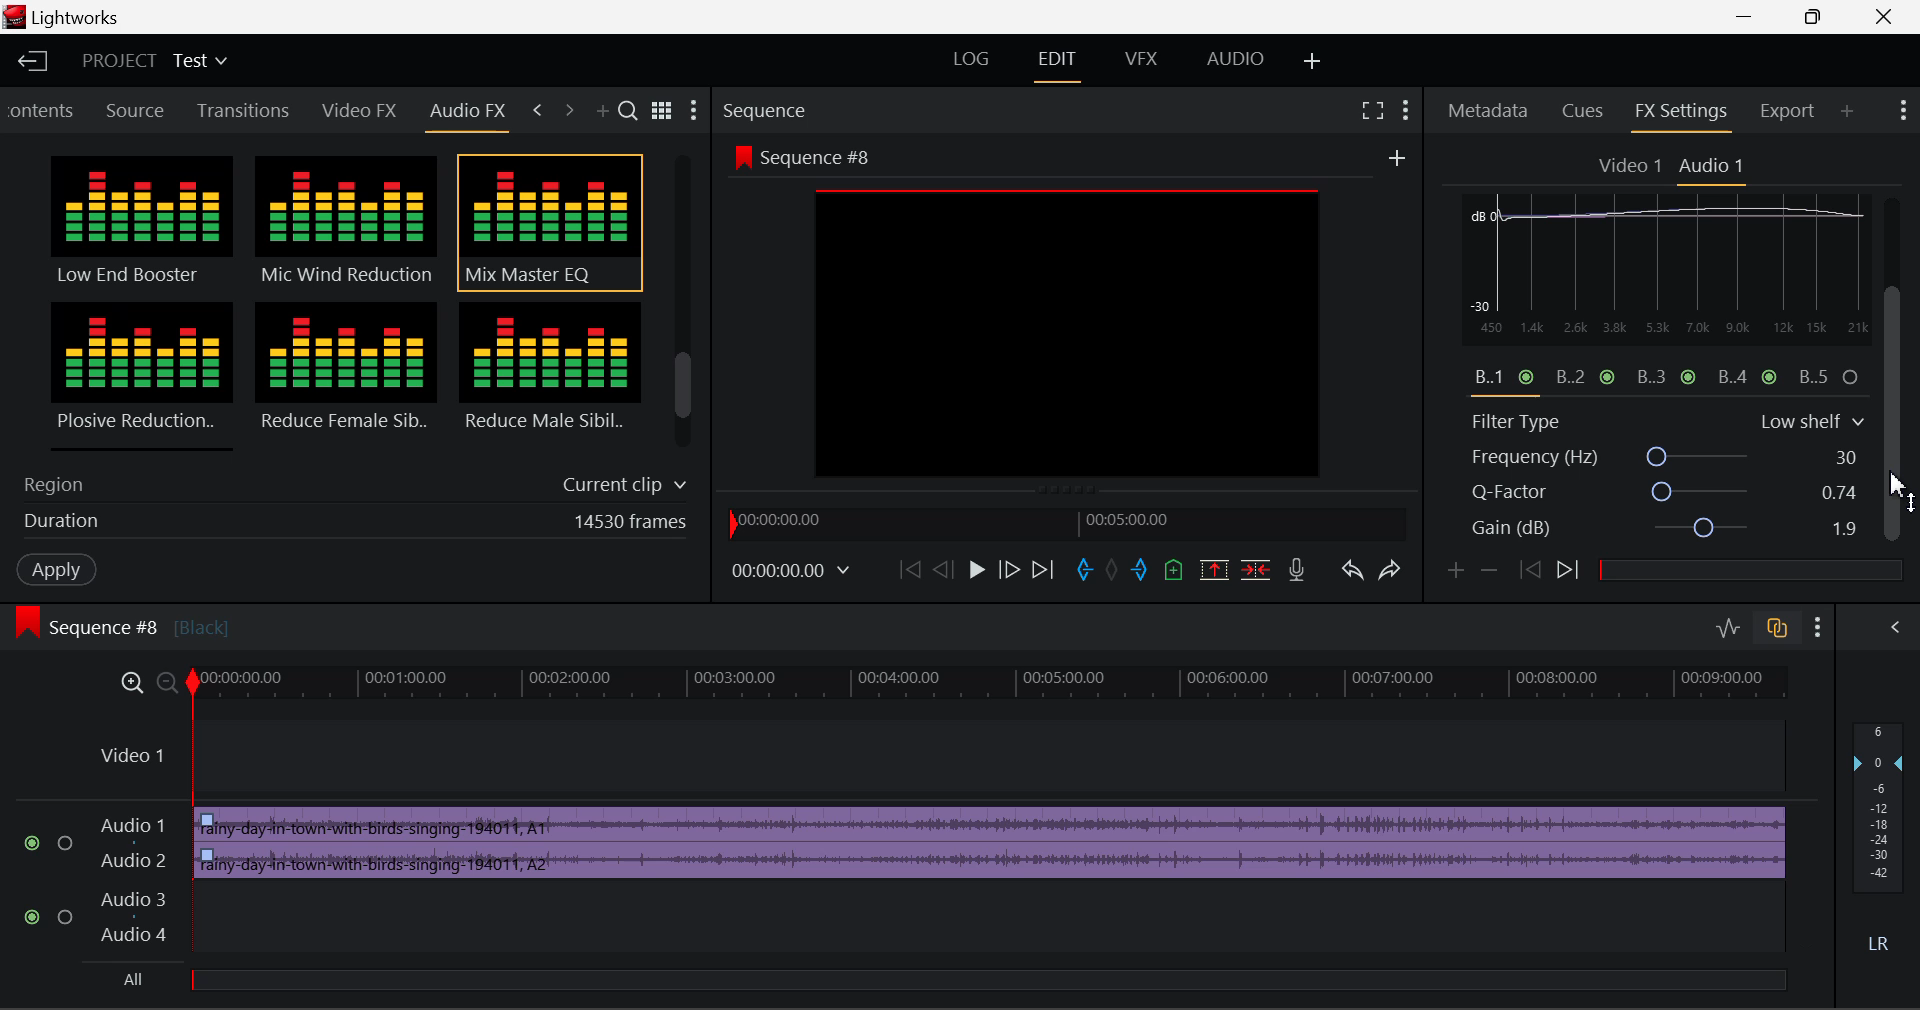 This screenshot has height=1010, width=1920. I want to click on Toggle Audio Levels Editing, so click(1730, 629).